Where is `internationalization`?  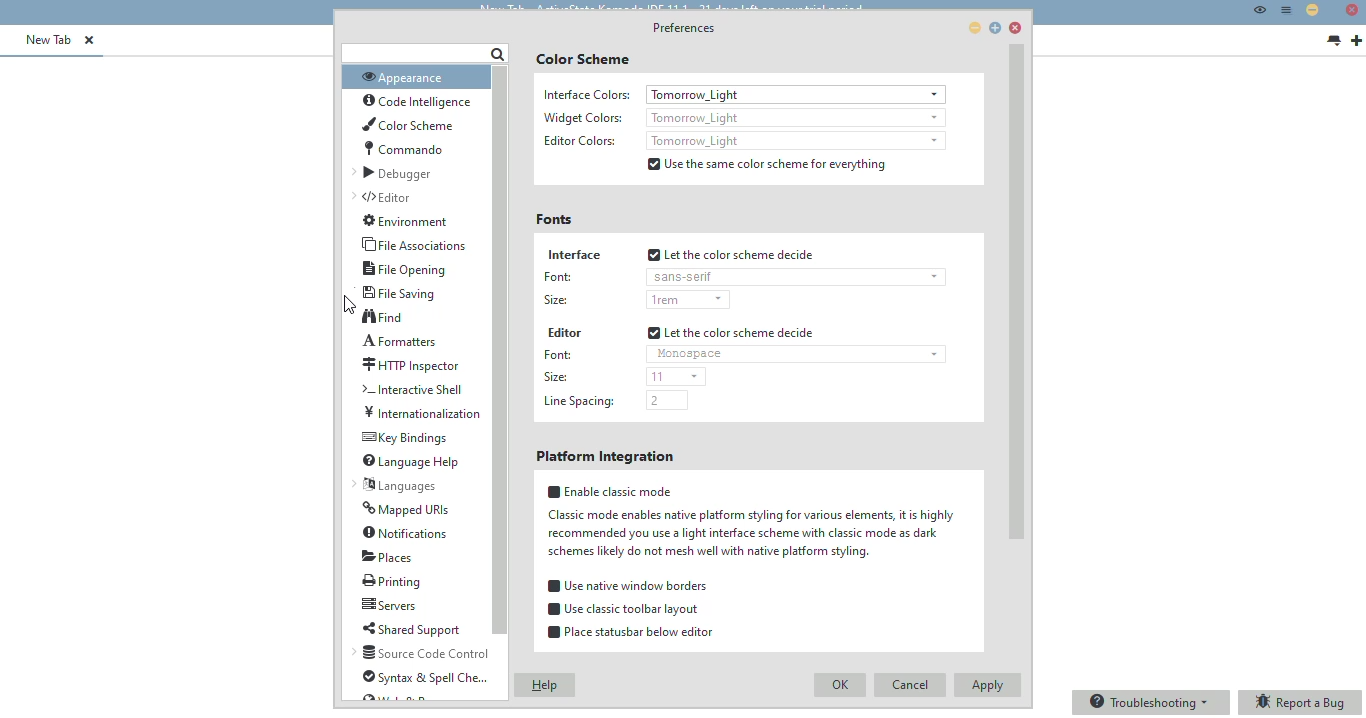 internationalization is located at coordinates (423, 412).